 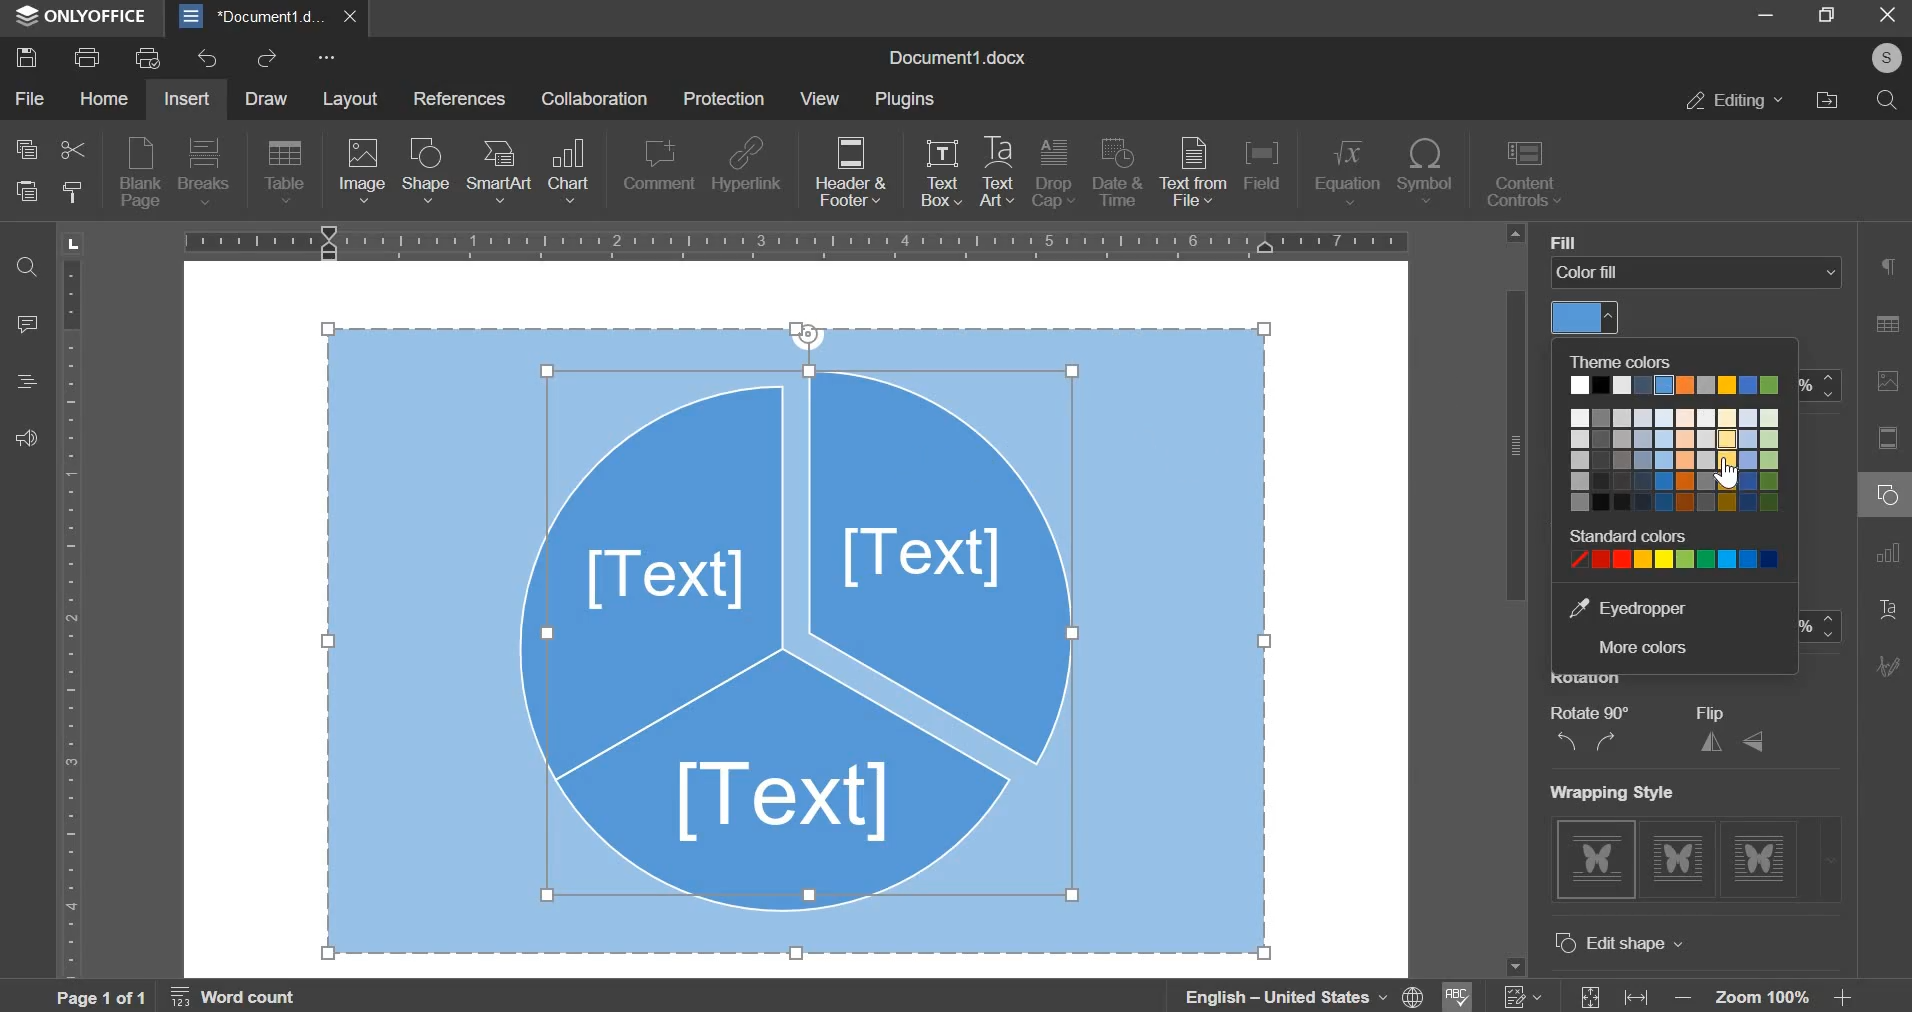 What do you see at coordinates (274, 98) in the screenshot?
I see `draw` at bounding box center [274, 98].